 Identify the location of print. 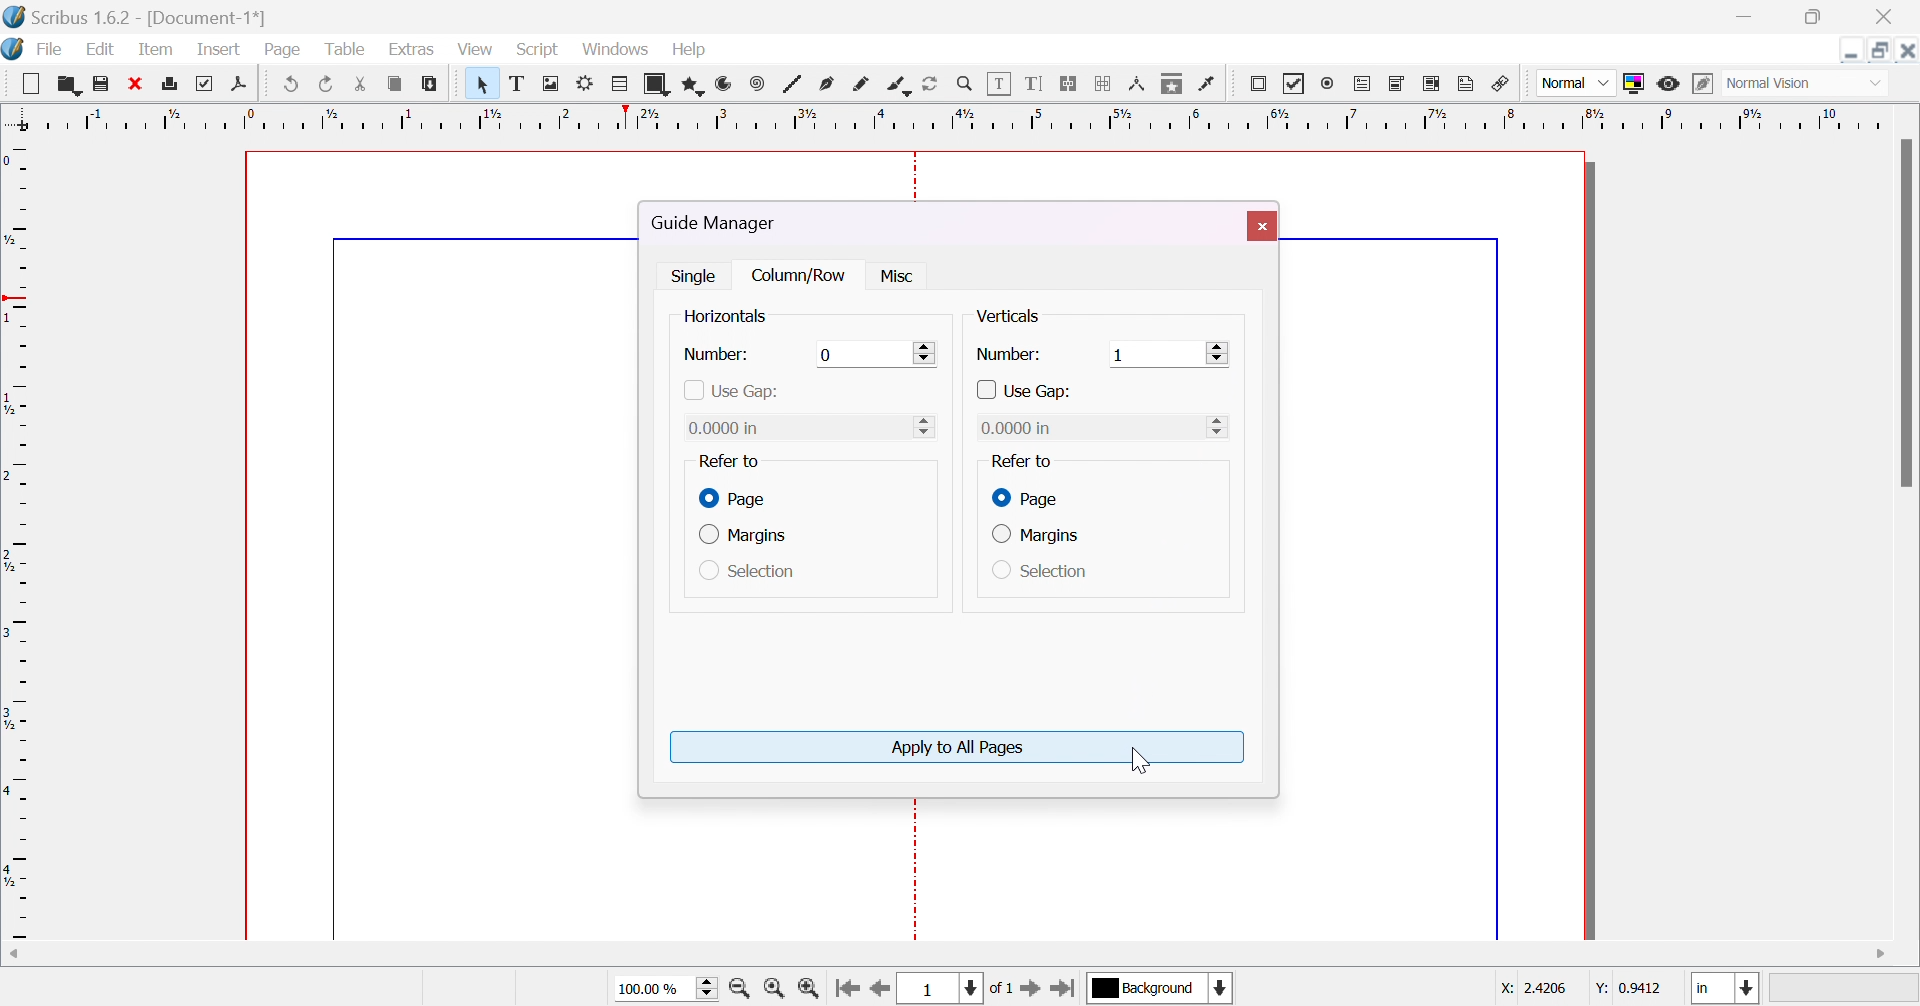
(175, 83).